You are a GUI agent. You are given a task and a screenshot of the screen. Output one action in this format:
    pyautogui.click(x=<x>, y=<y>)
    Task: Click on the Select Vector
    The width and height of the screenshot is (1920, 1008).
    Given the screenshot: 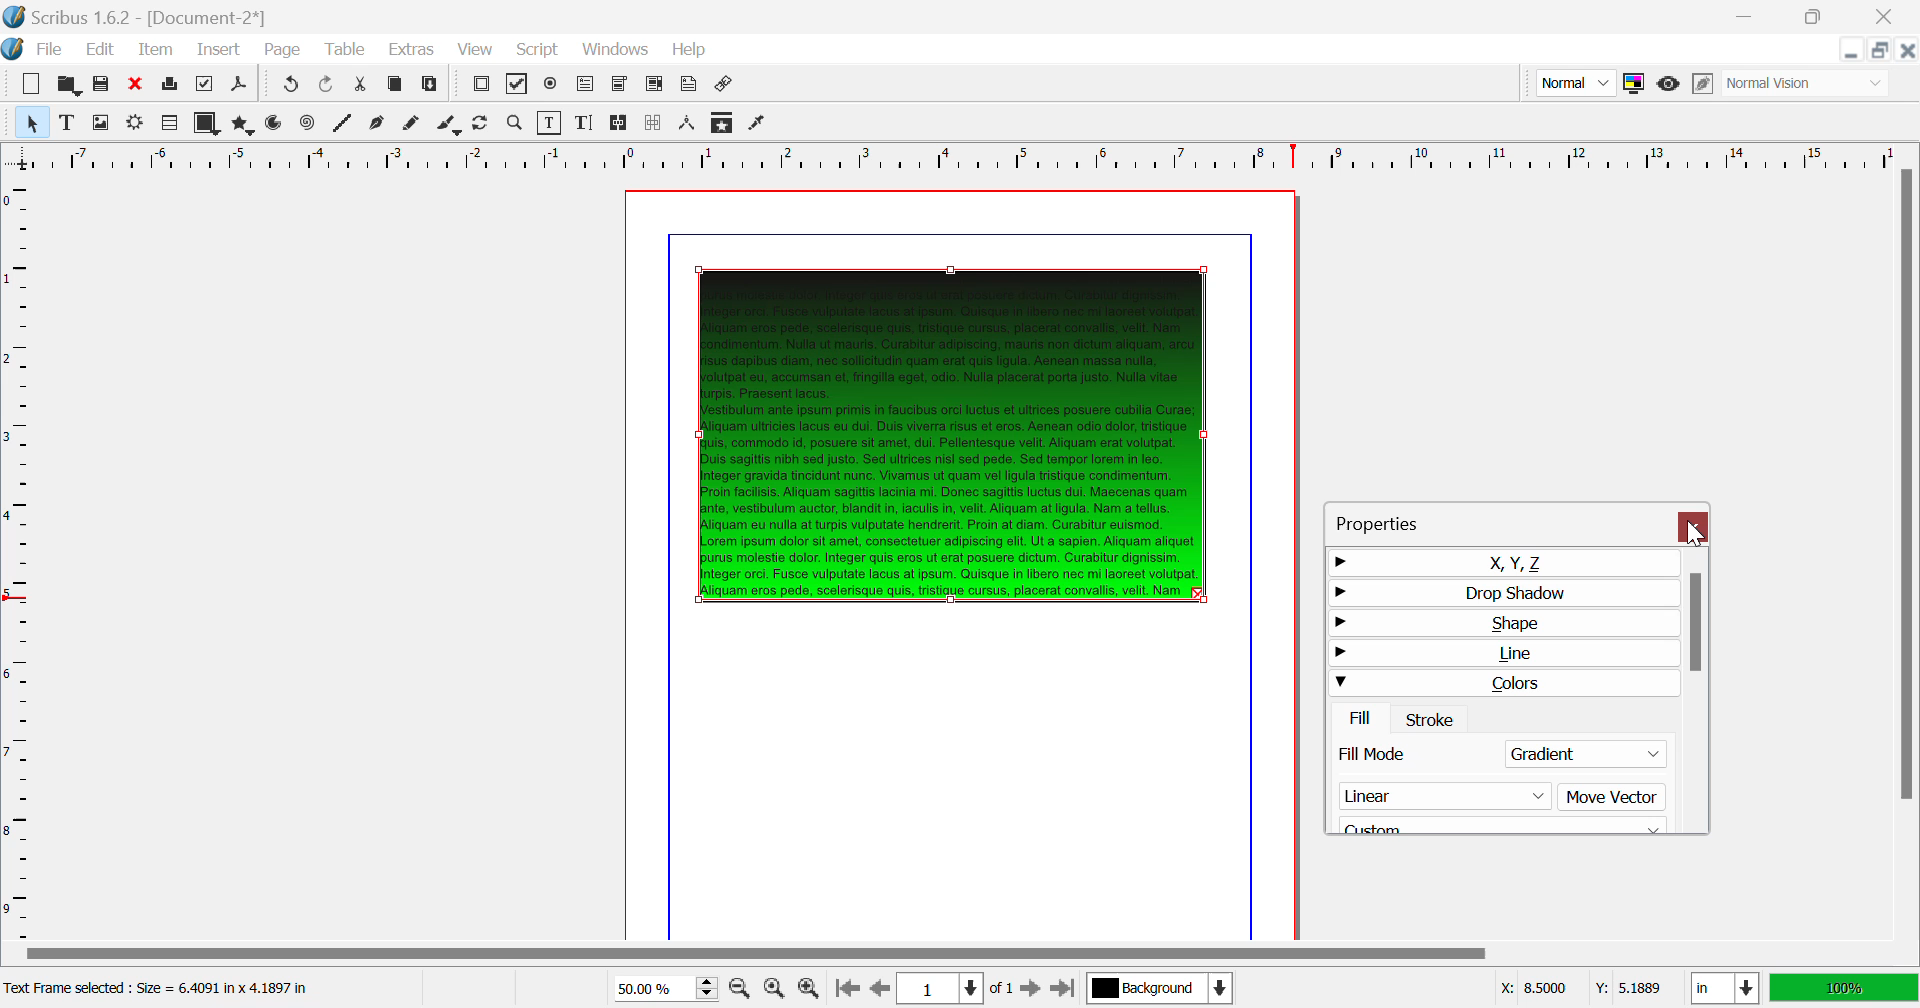 What is the action you would take?
    pyautogui.click(x=1496, y=796)
    